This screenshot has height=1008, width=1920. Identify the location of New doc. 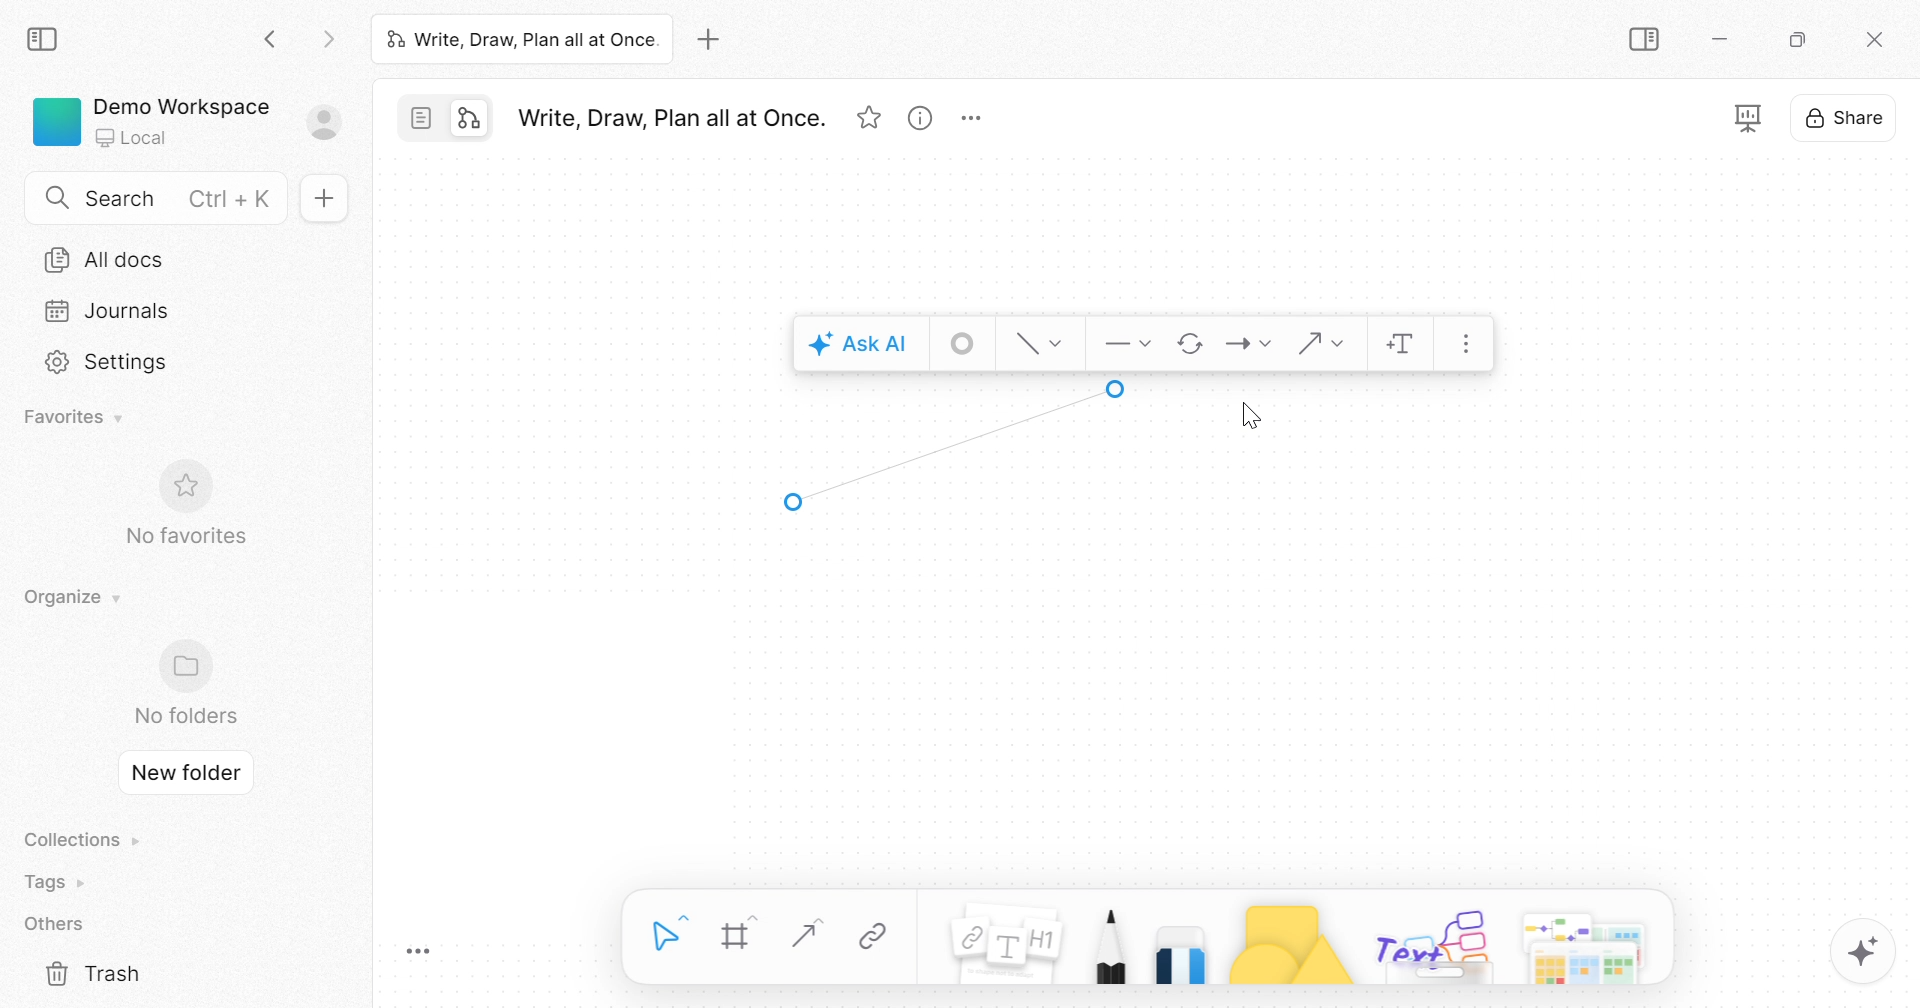
(328, 199).